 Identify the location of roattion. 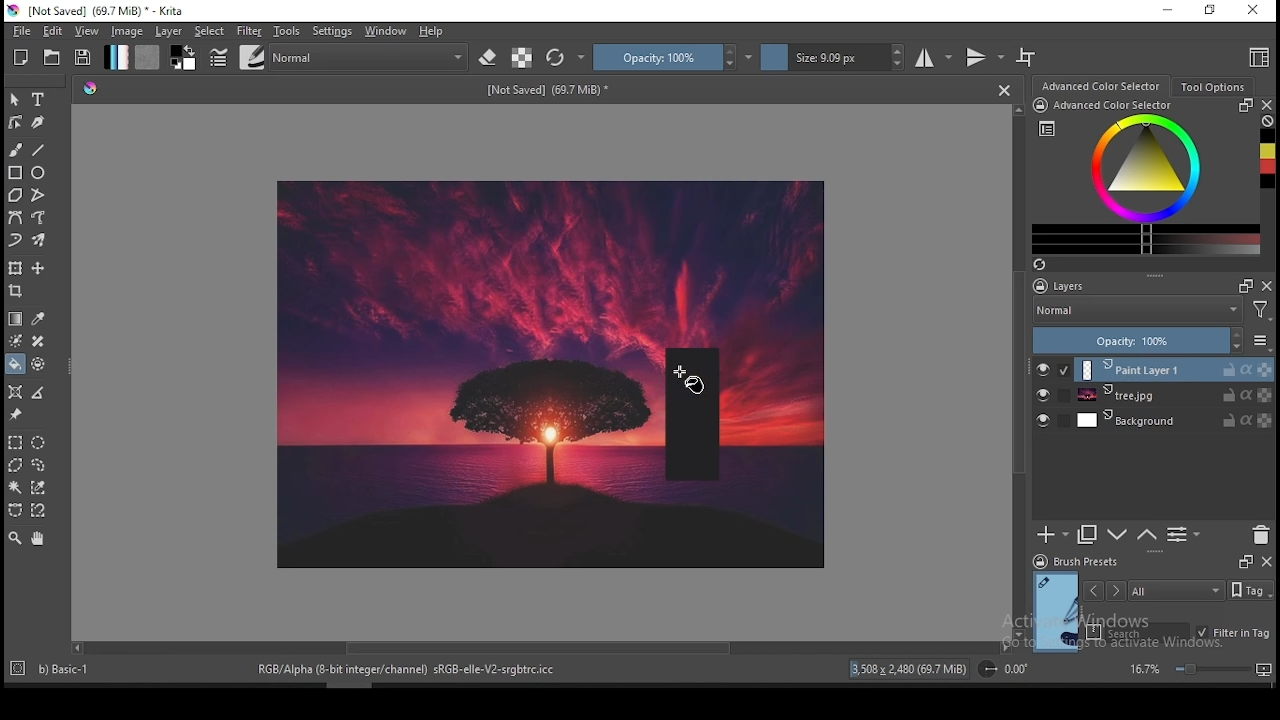
(1001, 669).